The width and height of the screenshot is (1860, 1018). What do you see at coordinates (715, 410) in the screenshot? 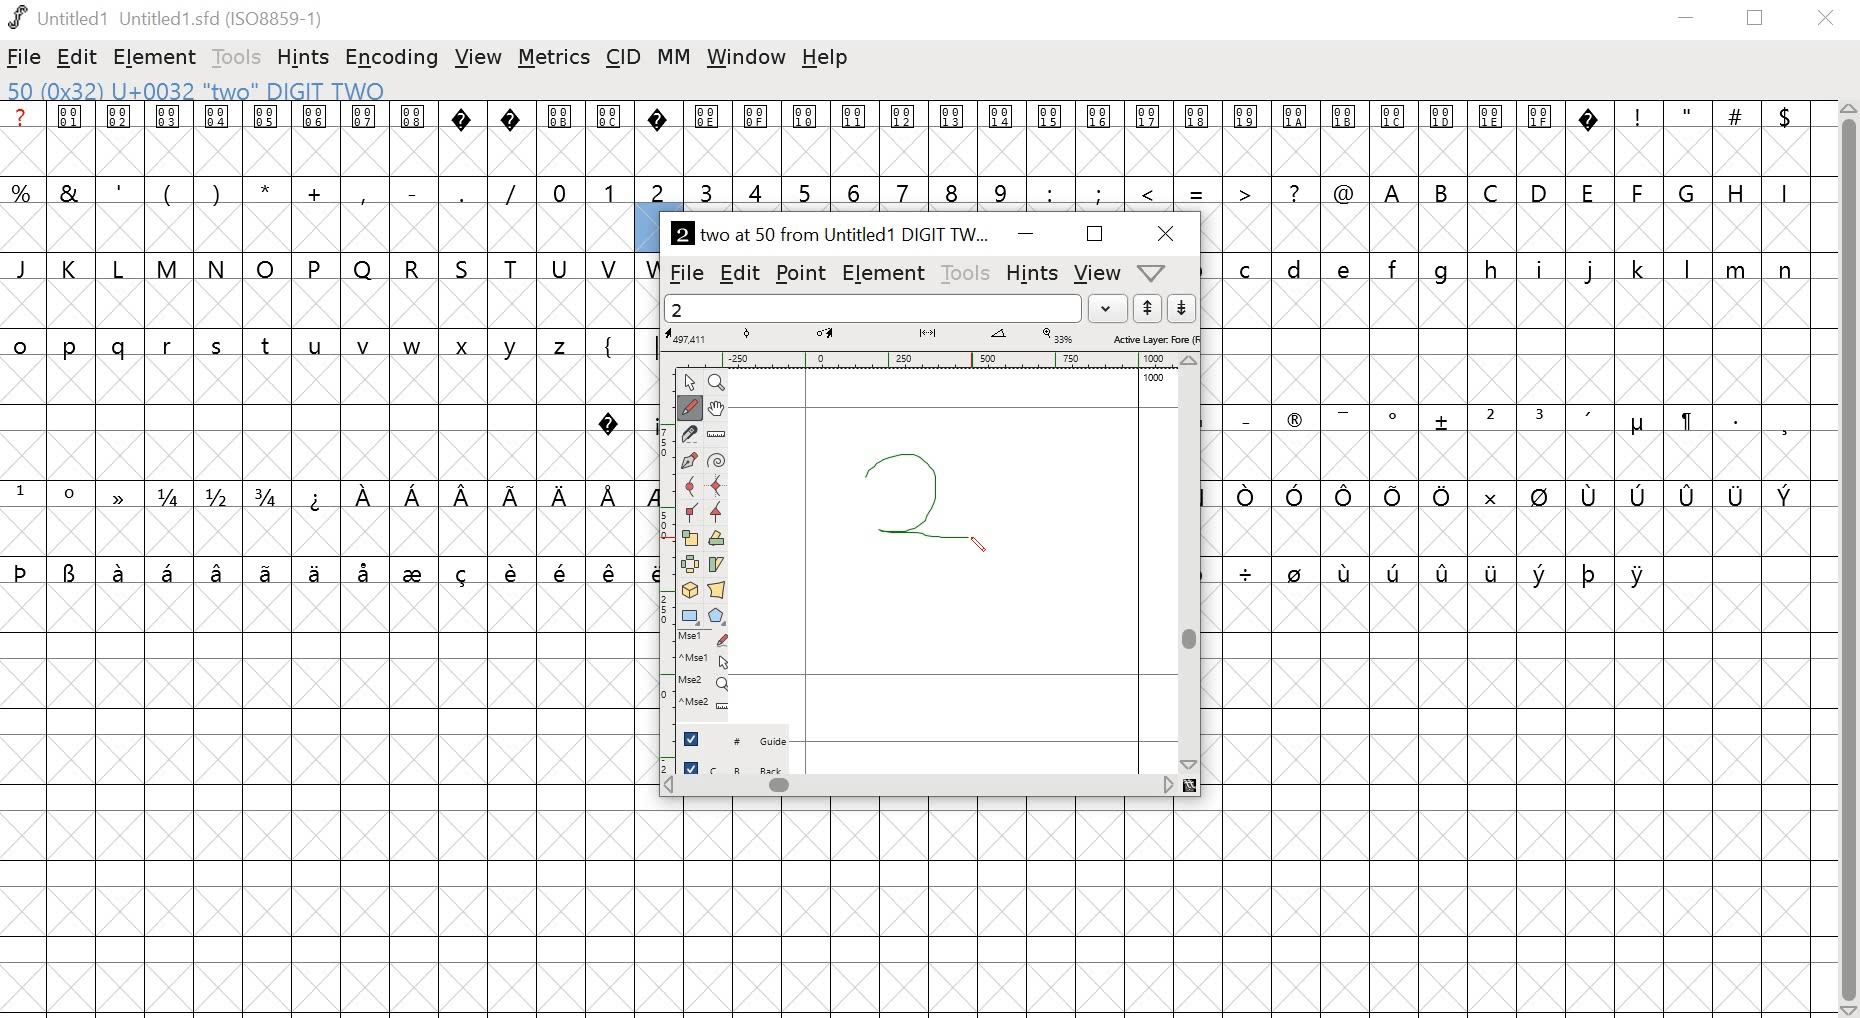
I see `pan` at bounding box center [715, 410].